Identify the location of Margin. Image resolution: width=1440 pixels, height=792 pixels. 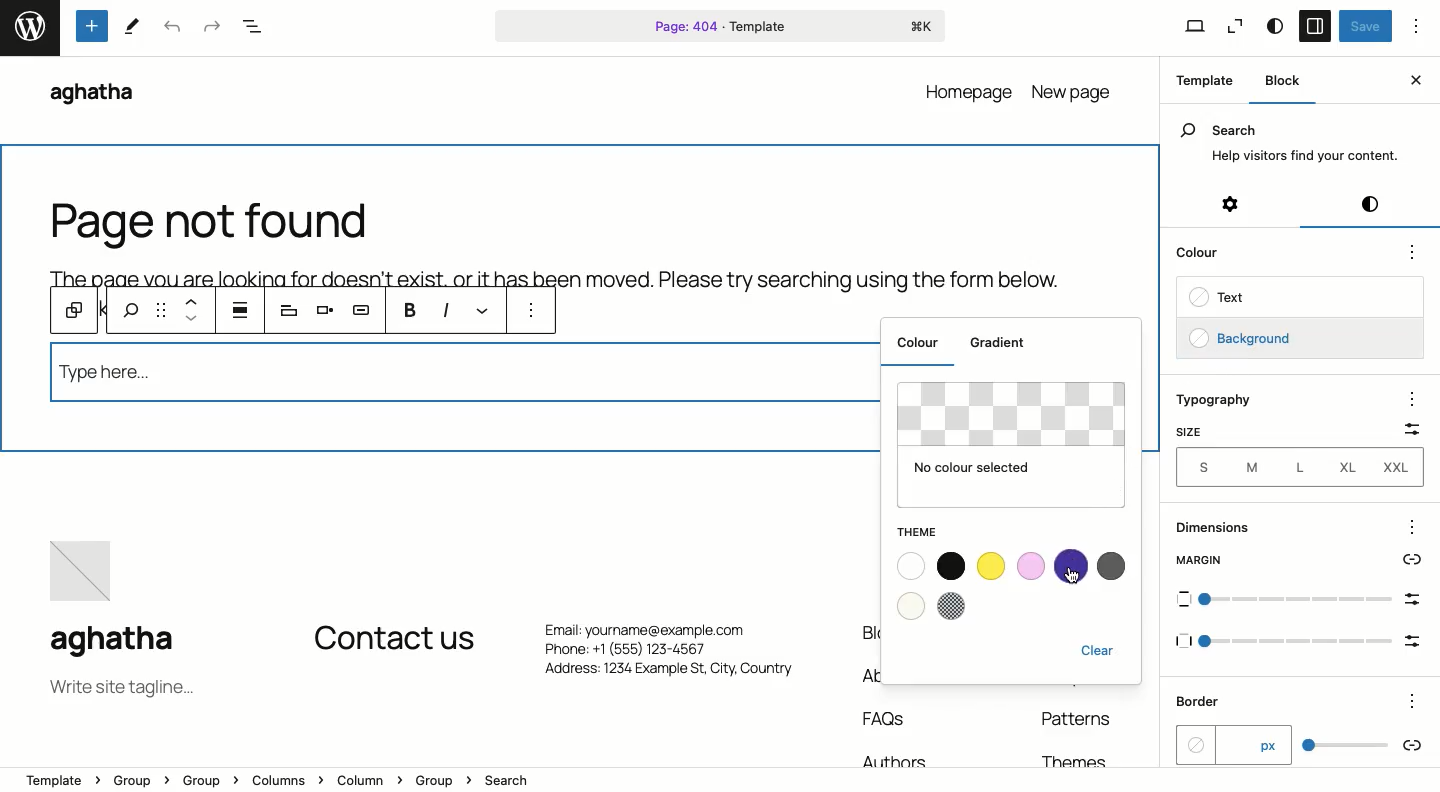
(1302, 561).